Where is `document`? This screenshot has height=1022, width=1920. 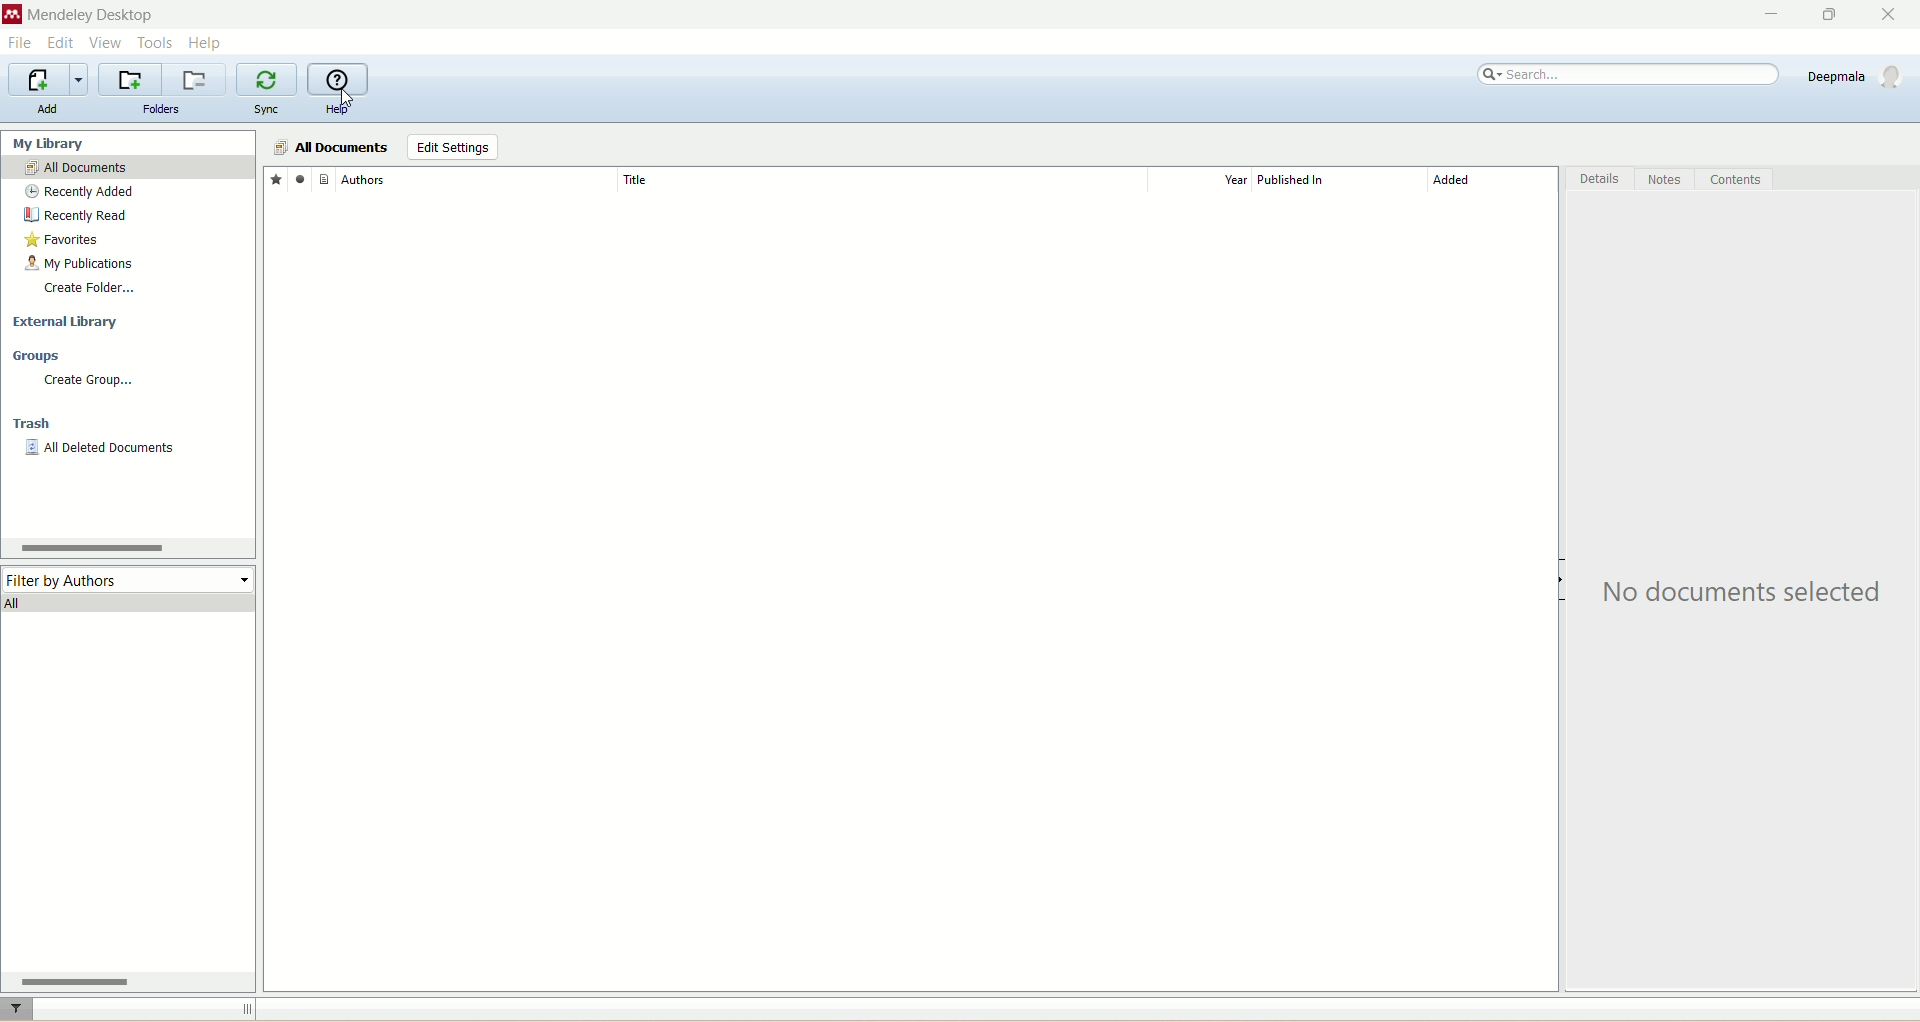 document is located at coordinates (321, 180).